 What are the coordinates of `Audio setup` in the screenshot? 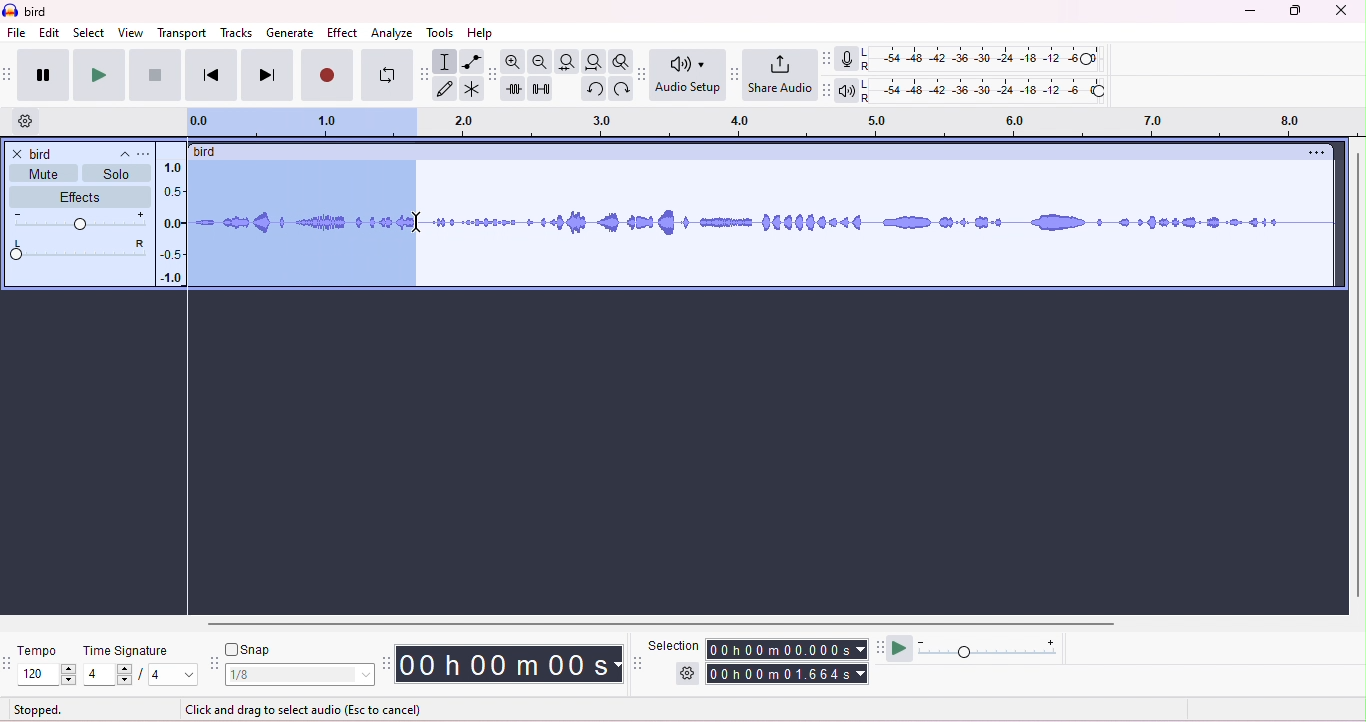 It's located at (690, 74).